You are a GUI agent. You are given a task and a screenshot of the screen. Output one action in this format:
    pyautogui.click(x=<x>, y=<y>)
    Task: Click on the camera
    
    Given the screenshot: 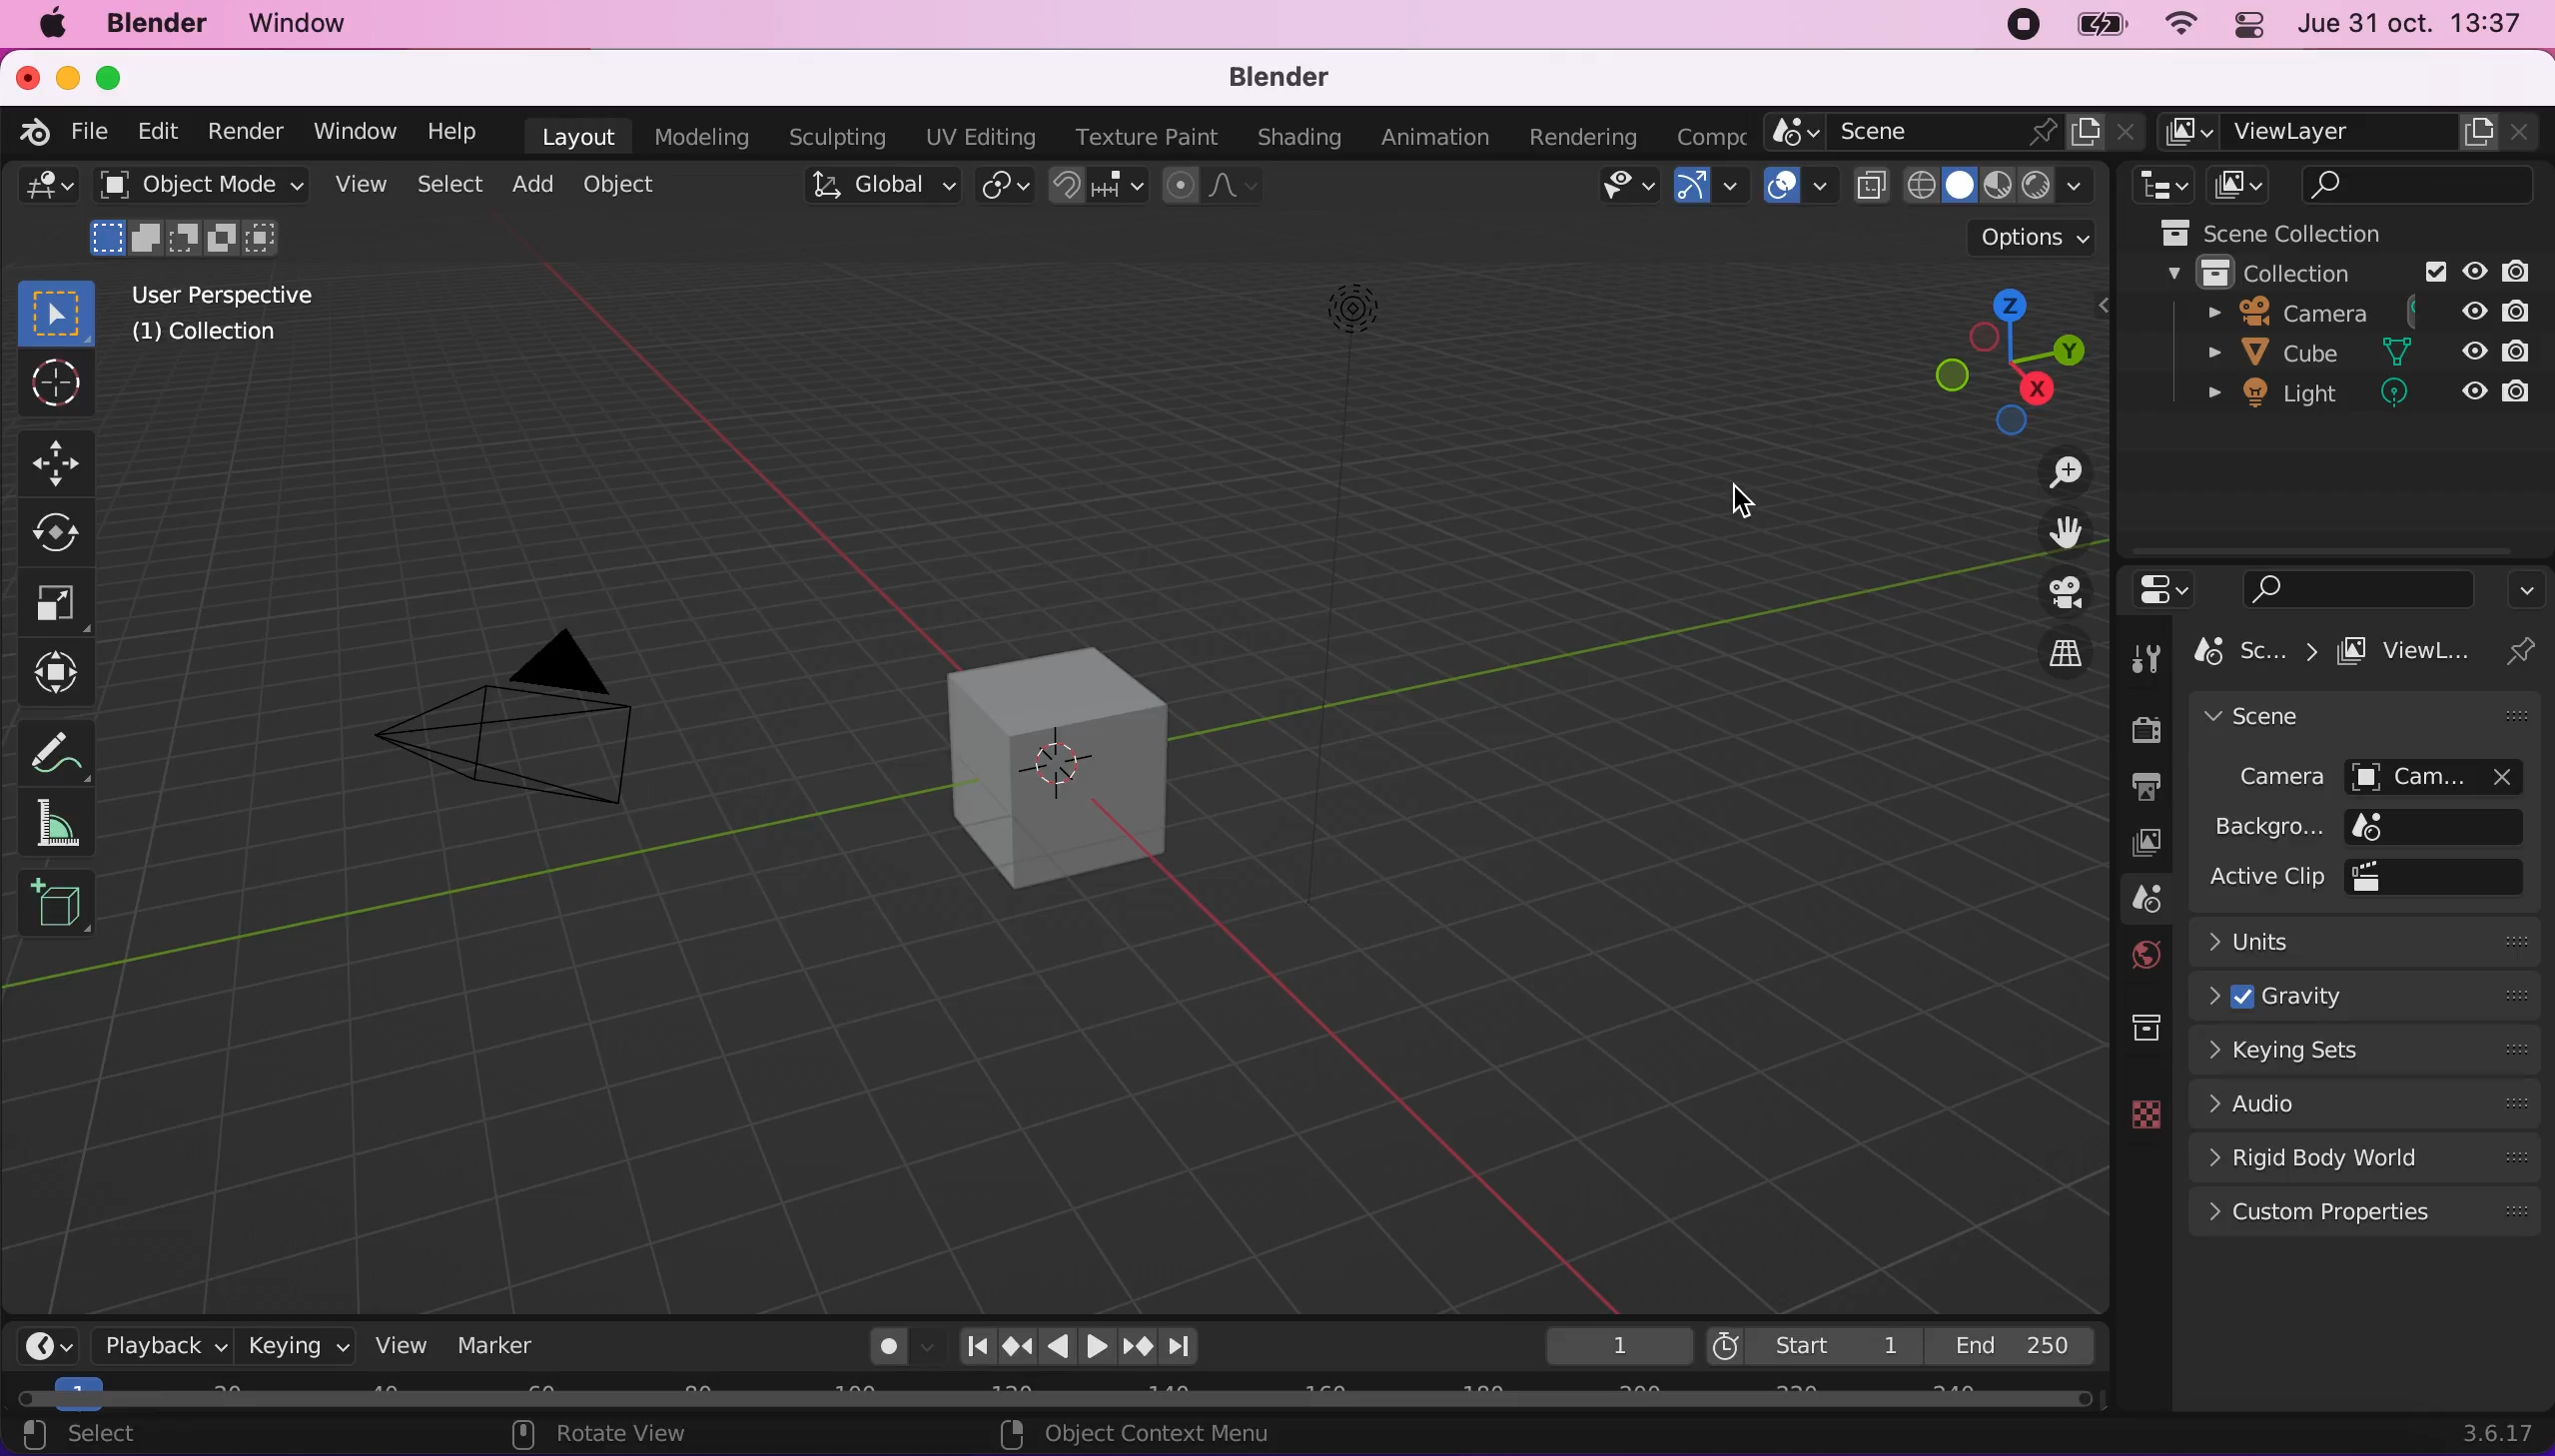 What is the action you would take?
    pyautogui.click(x=524, y=710)
    